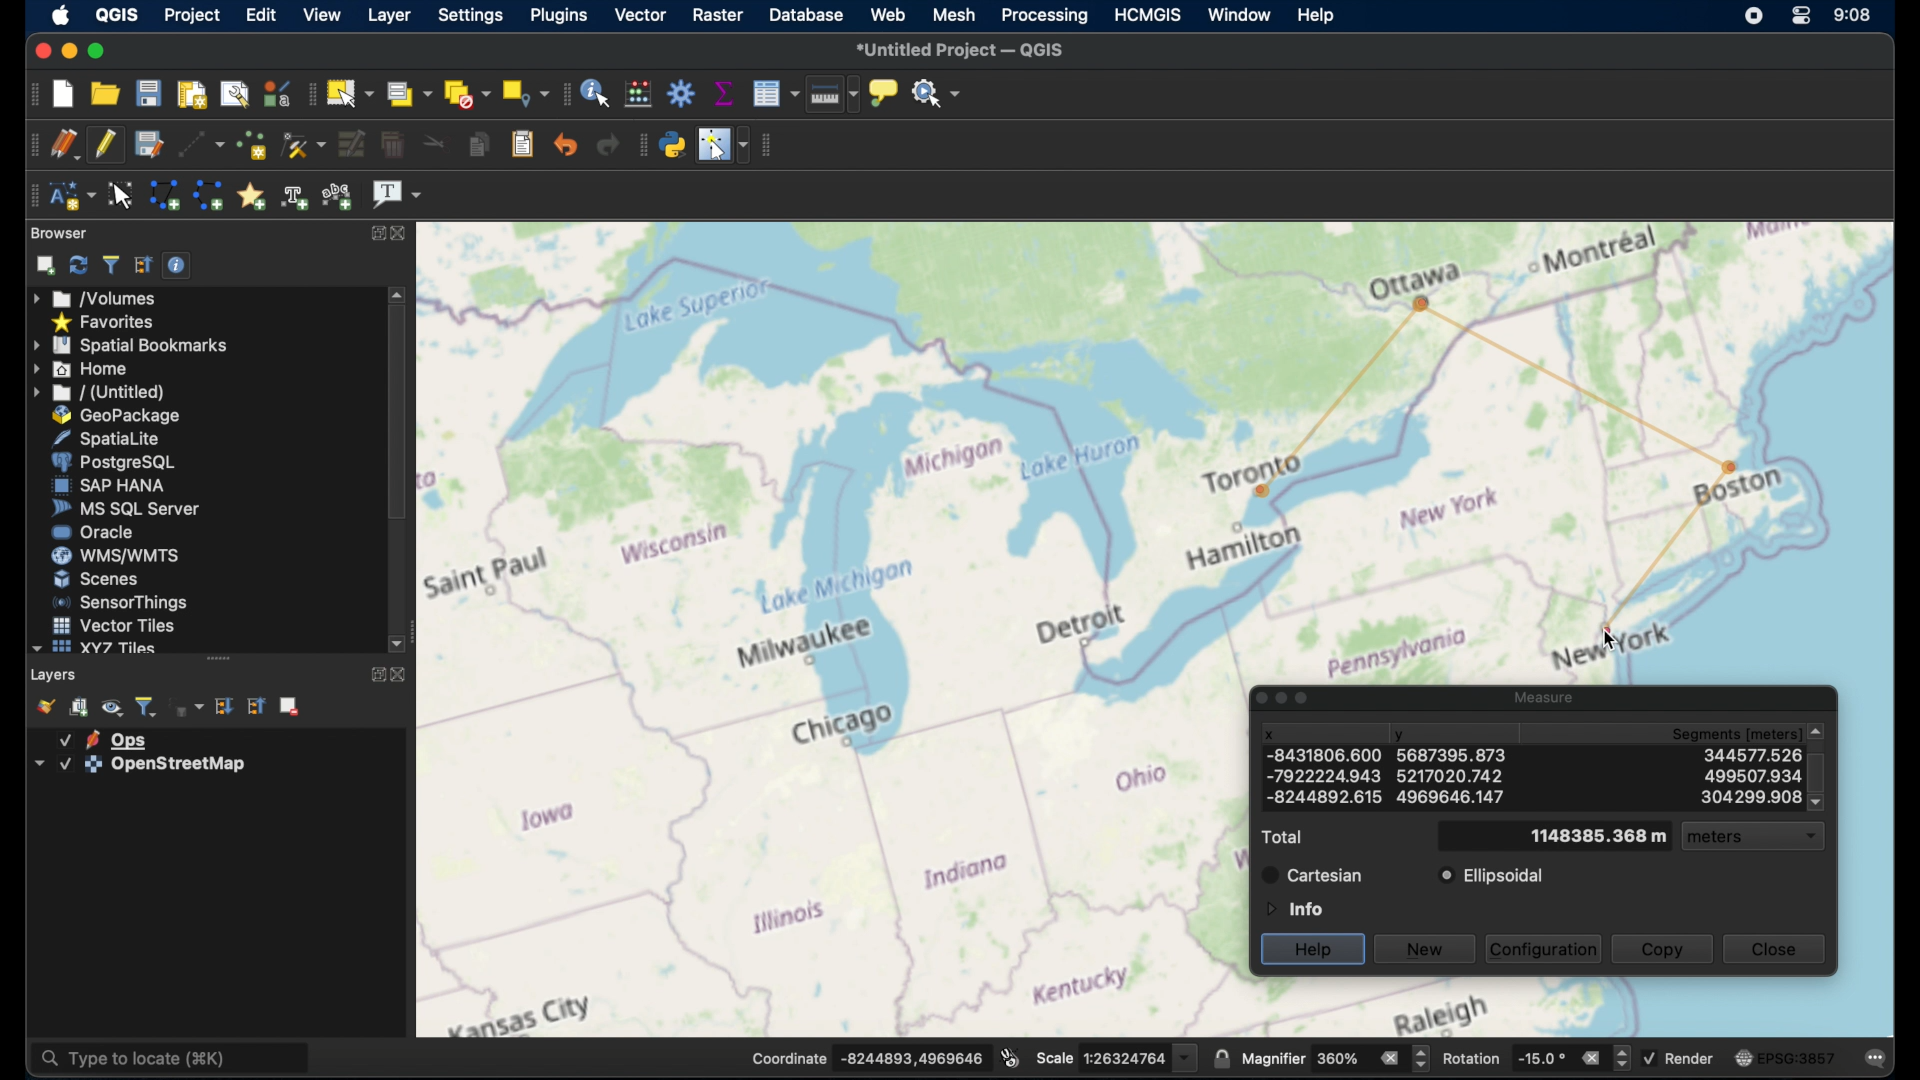 Image resolution: width=1920 pixels, height=1080 pixels. I want to click on untitles project QGIS, so click(964, 51).